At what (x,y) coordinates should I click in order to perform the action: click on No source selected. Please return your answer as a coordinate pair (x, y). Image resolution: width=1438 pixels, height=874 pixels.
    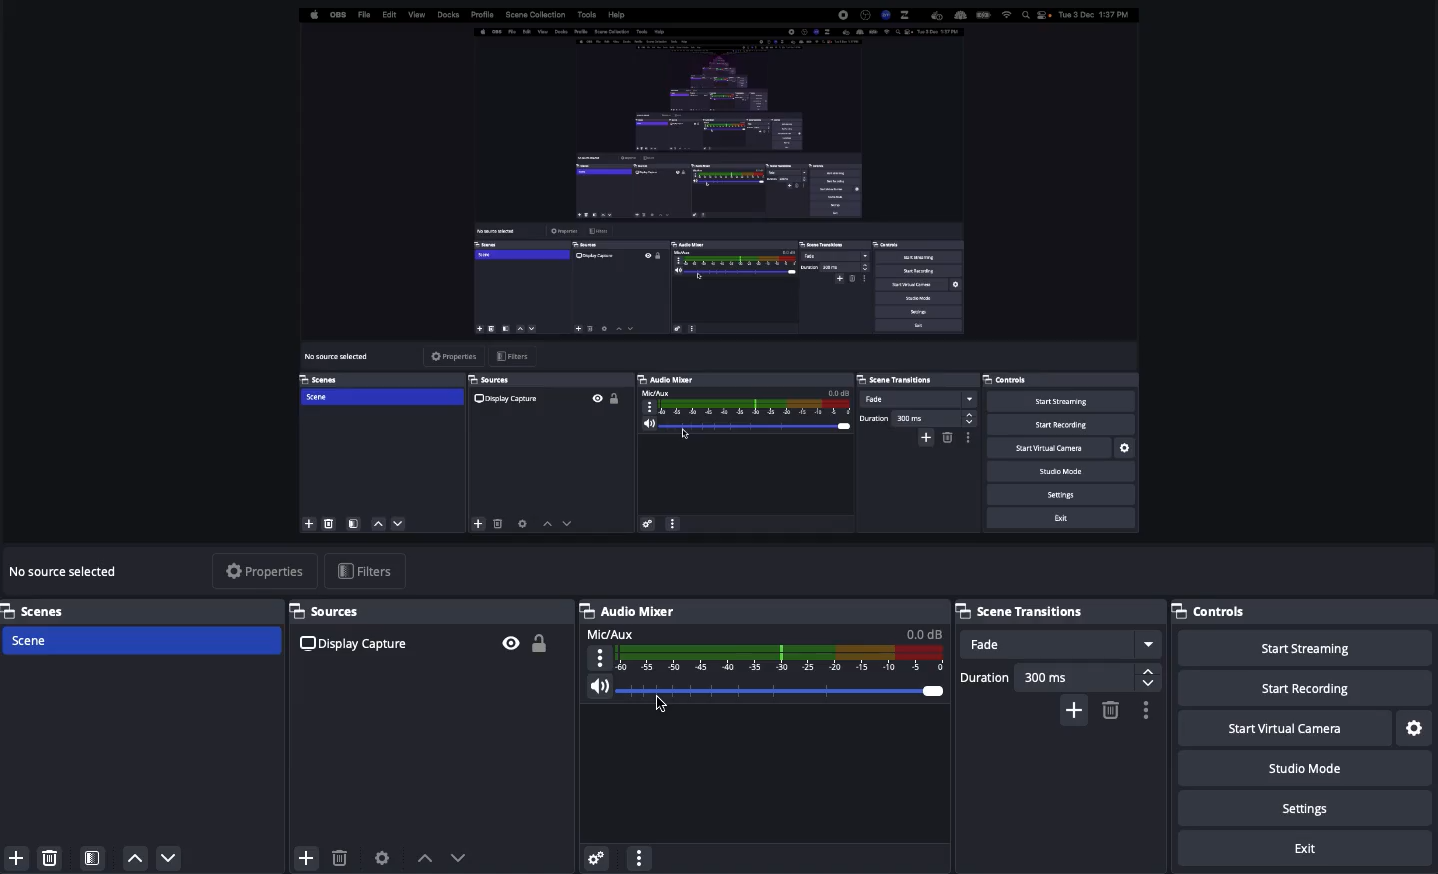
    Looking at the image, I should click on (68, 571).